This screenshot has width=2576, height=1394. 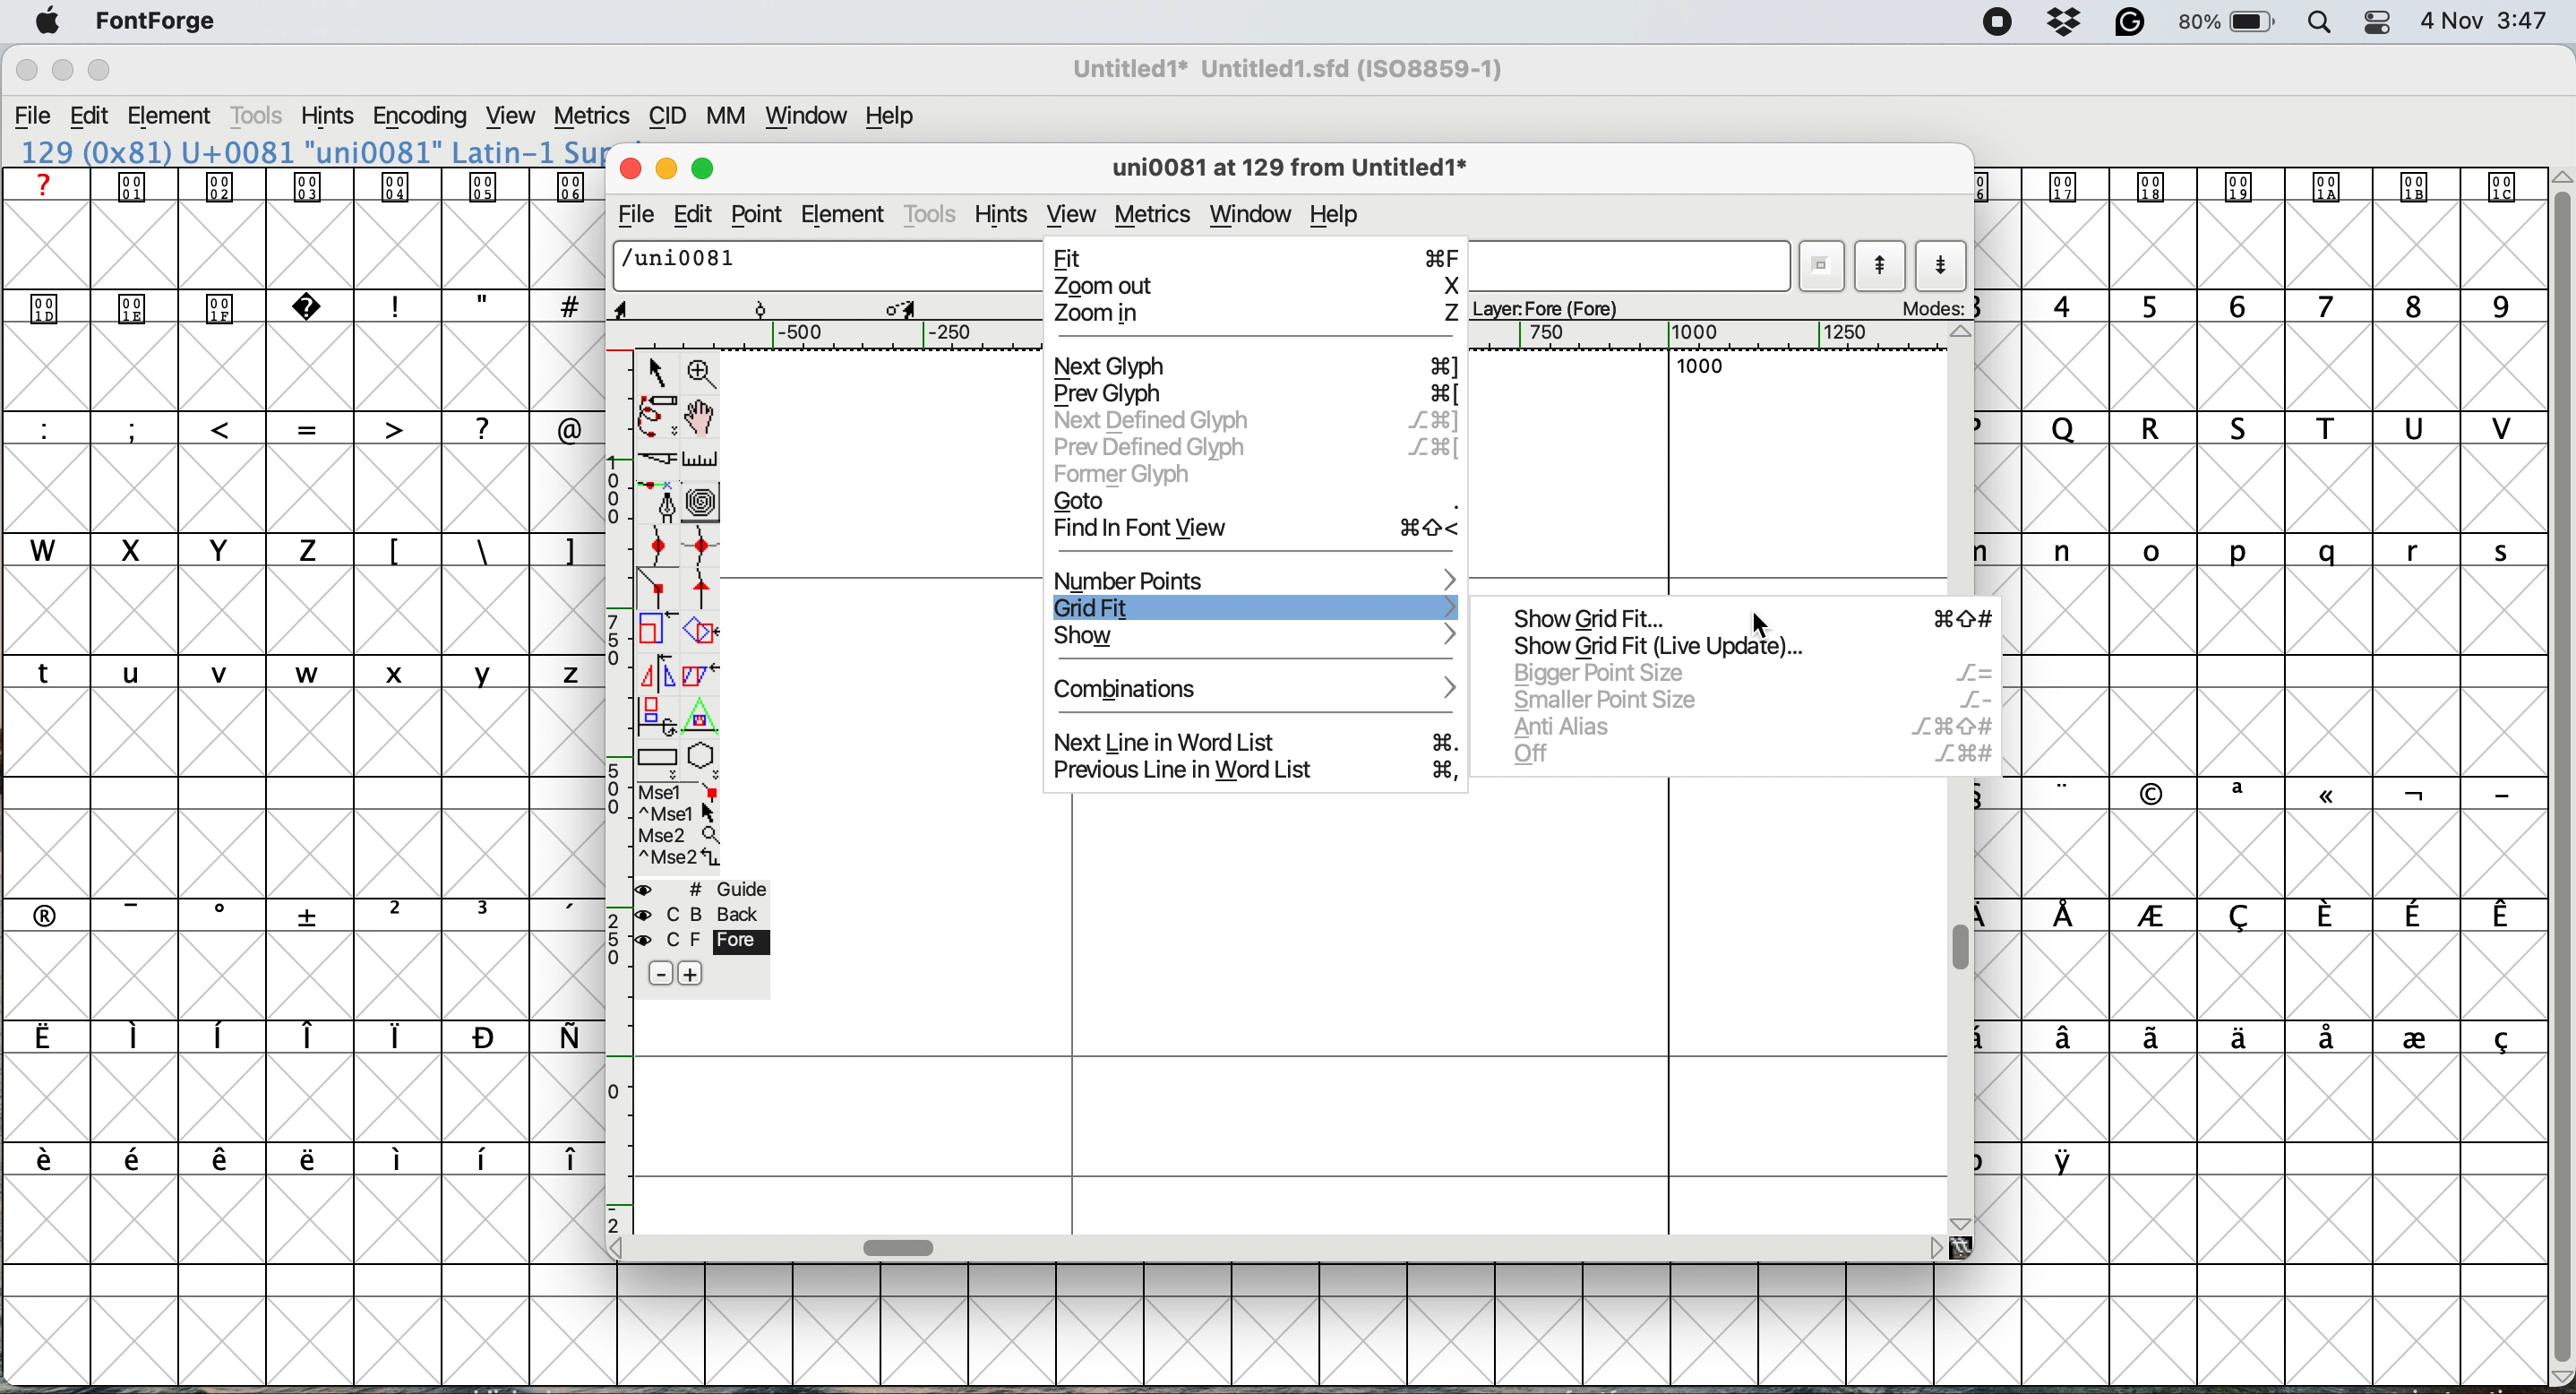 I want to click on Scroll Button, so click(x=620, y=1250).